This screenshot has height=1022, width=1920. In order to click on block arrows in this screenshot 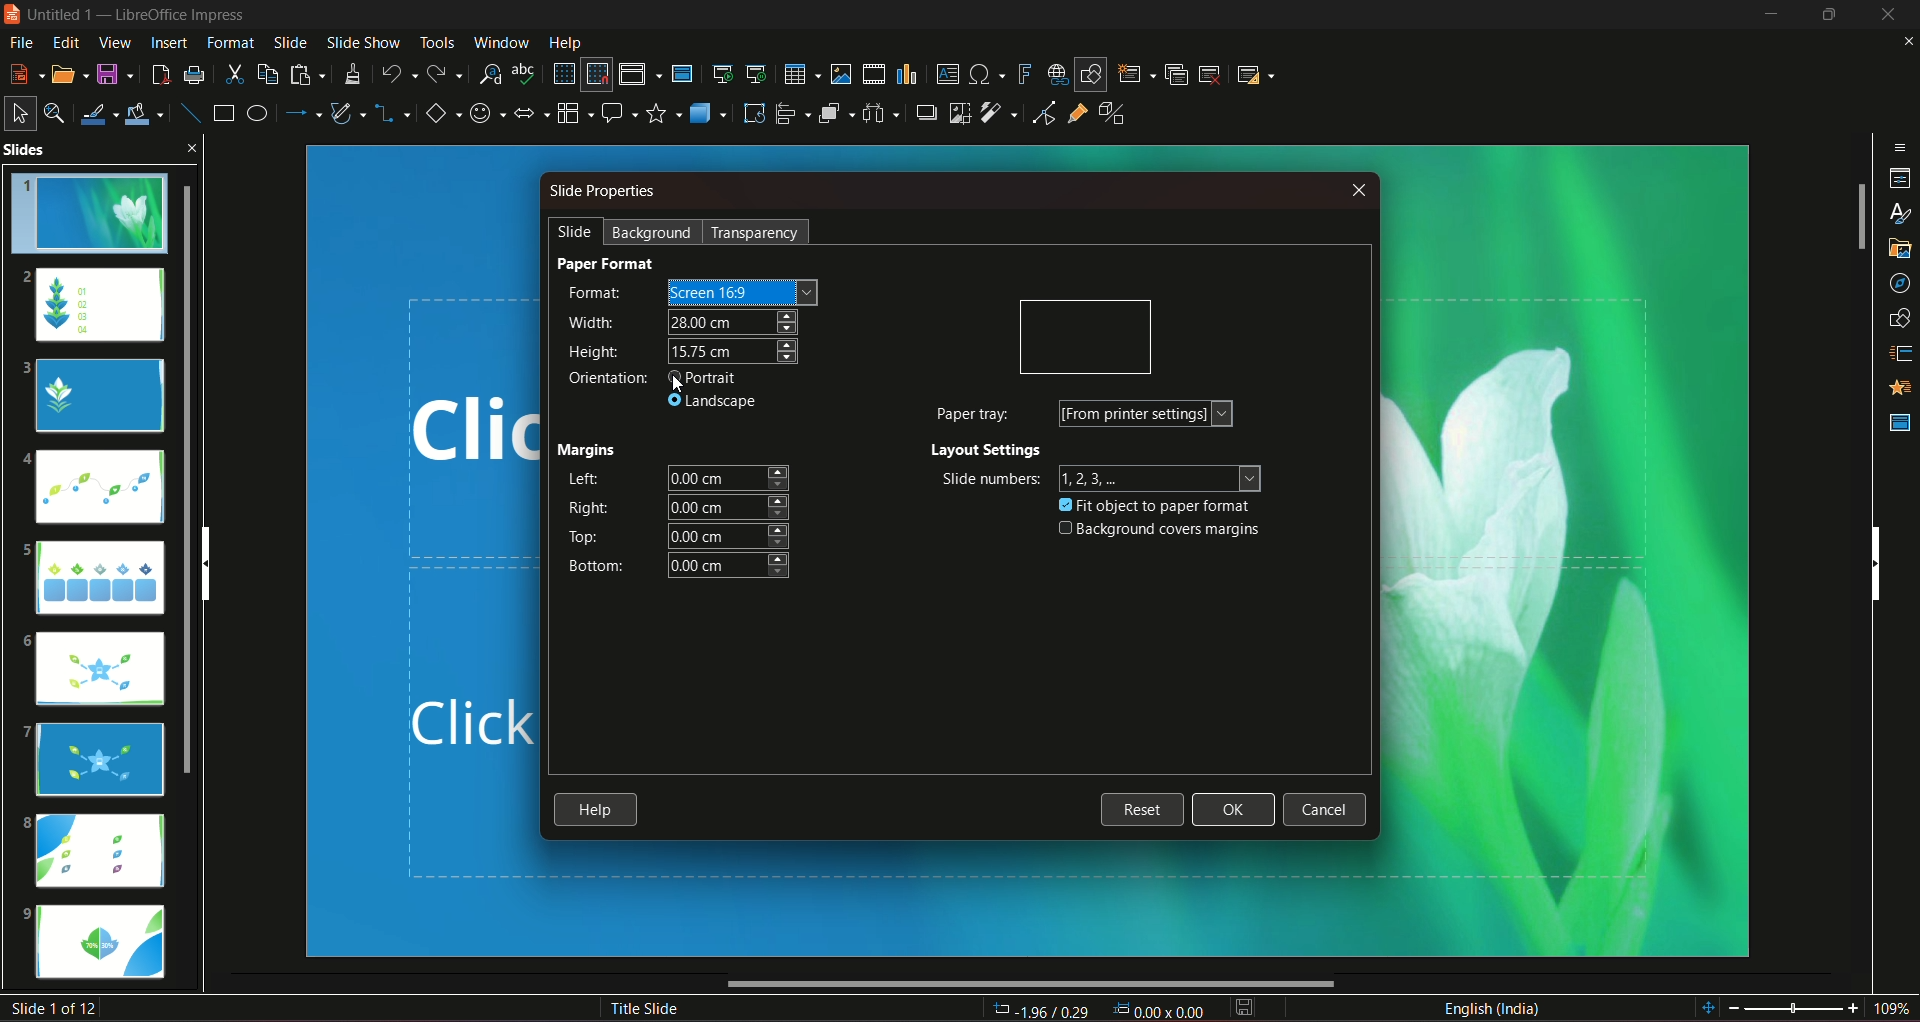, I will do `click(532, 114)`.